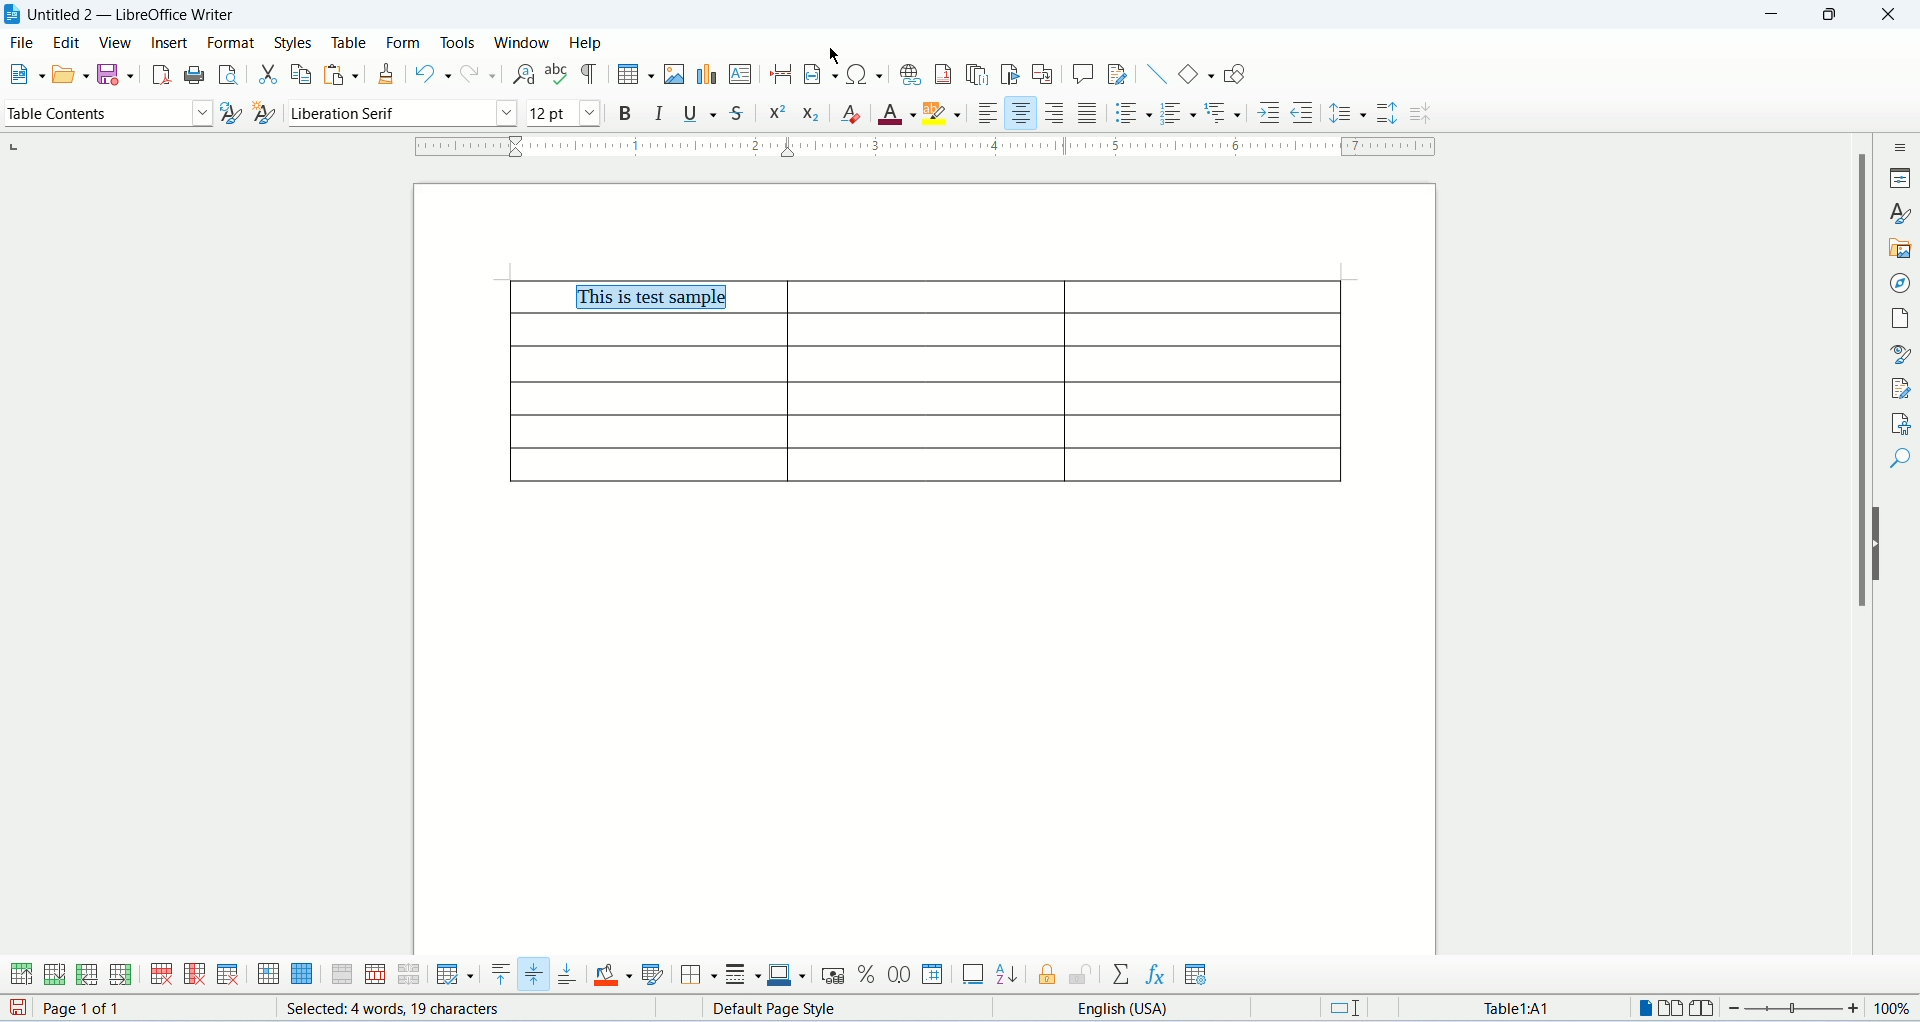 This screenshot has width=1920, height=1022. I want to click on formatting marks, so click(591, 72).